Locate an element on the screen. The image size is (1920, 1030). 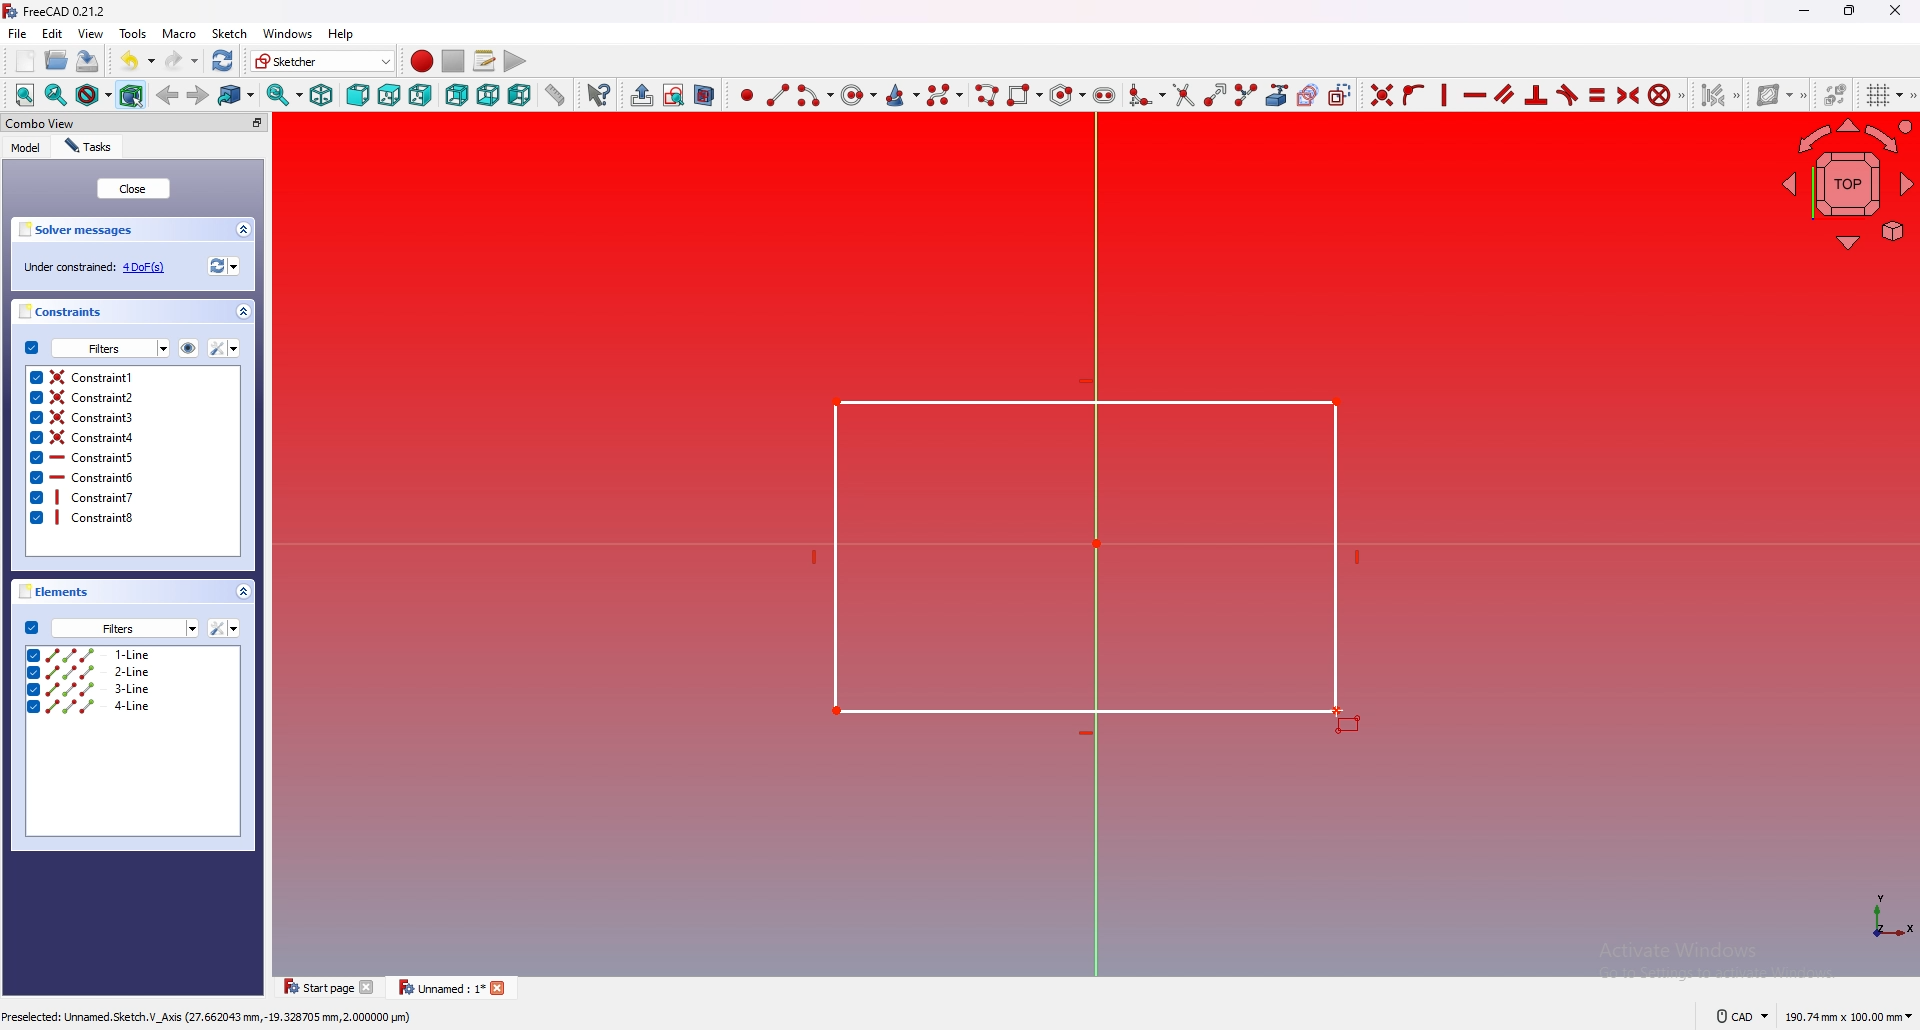
constraint 2 is located at coordinates (132, 396).